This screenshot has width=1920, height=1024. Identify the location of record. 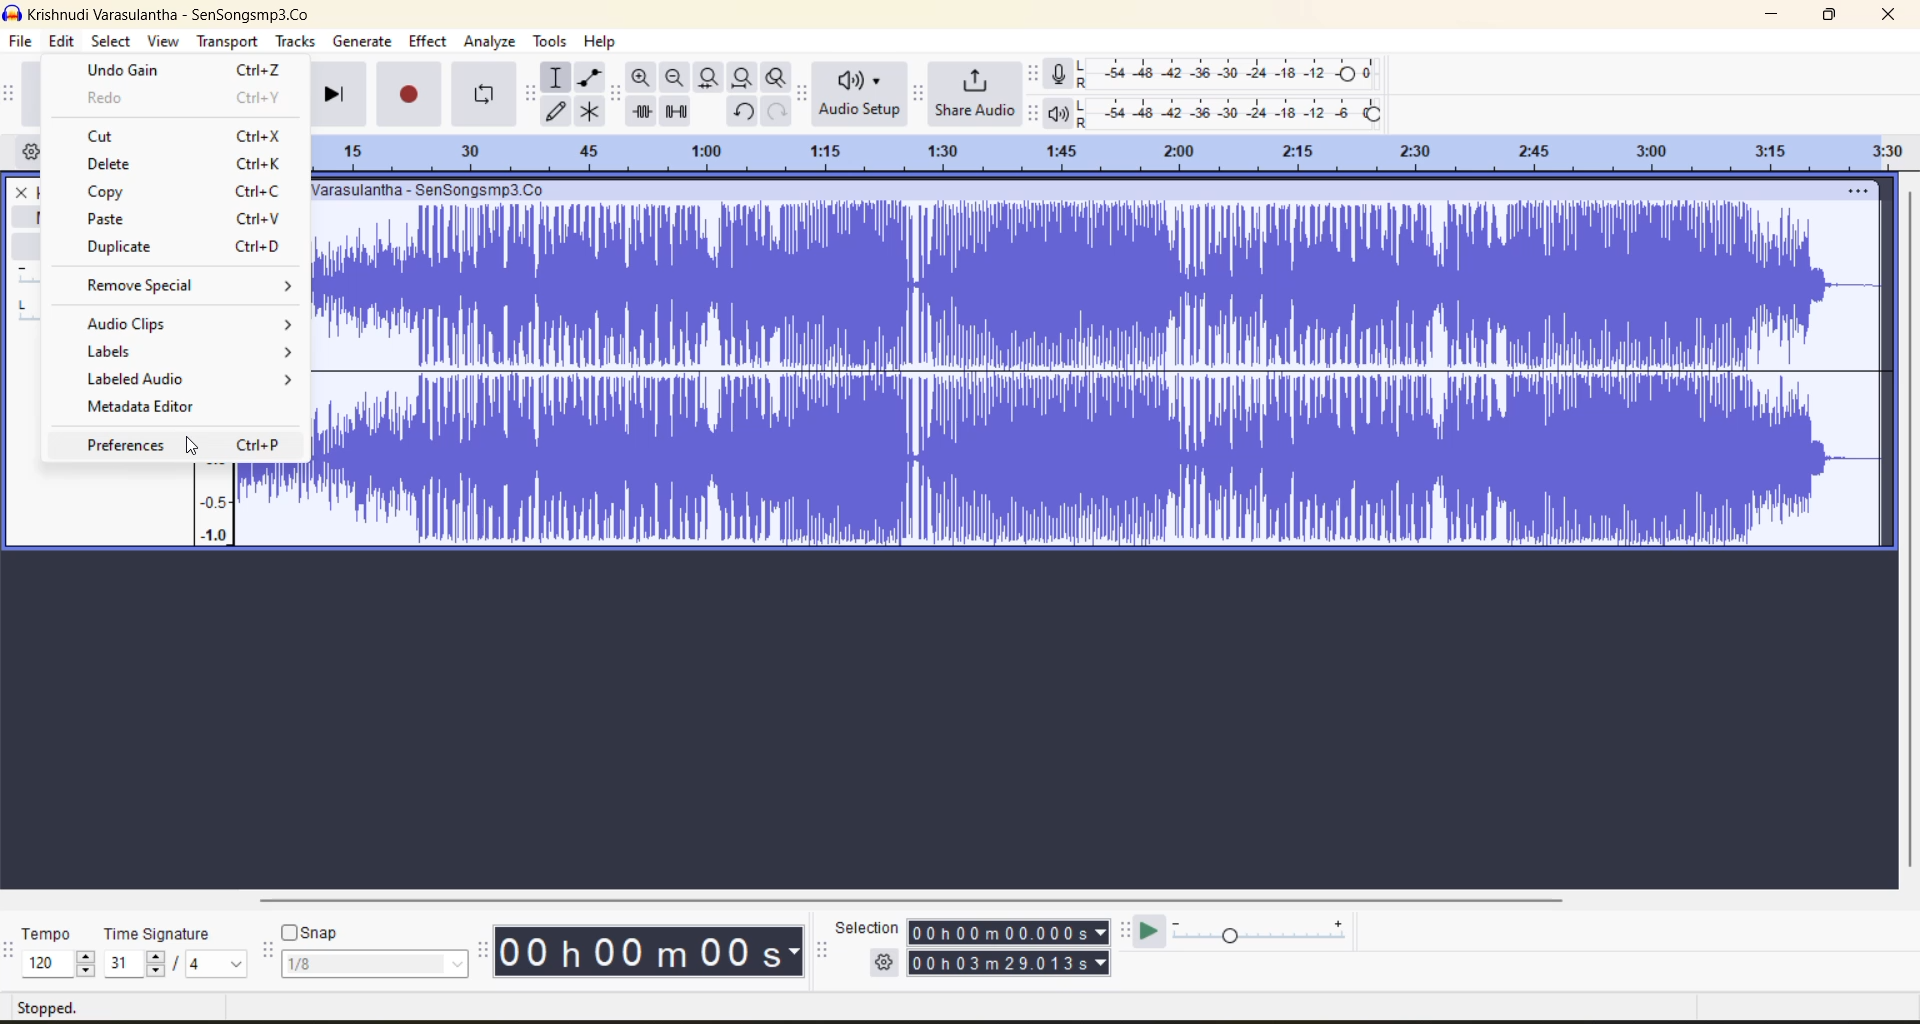
(412, 93).